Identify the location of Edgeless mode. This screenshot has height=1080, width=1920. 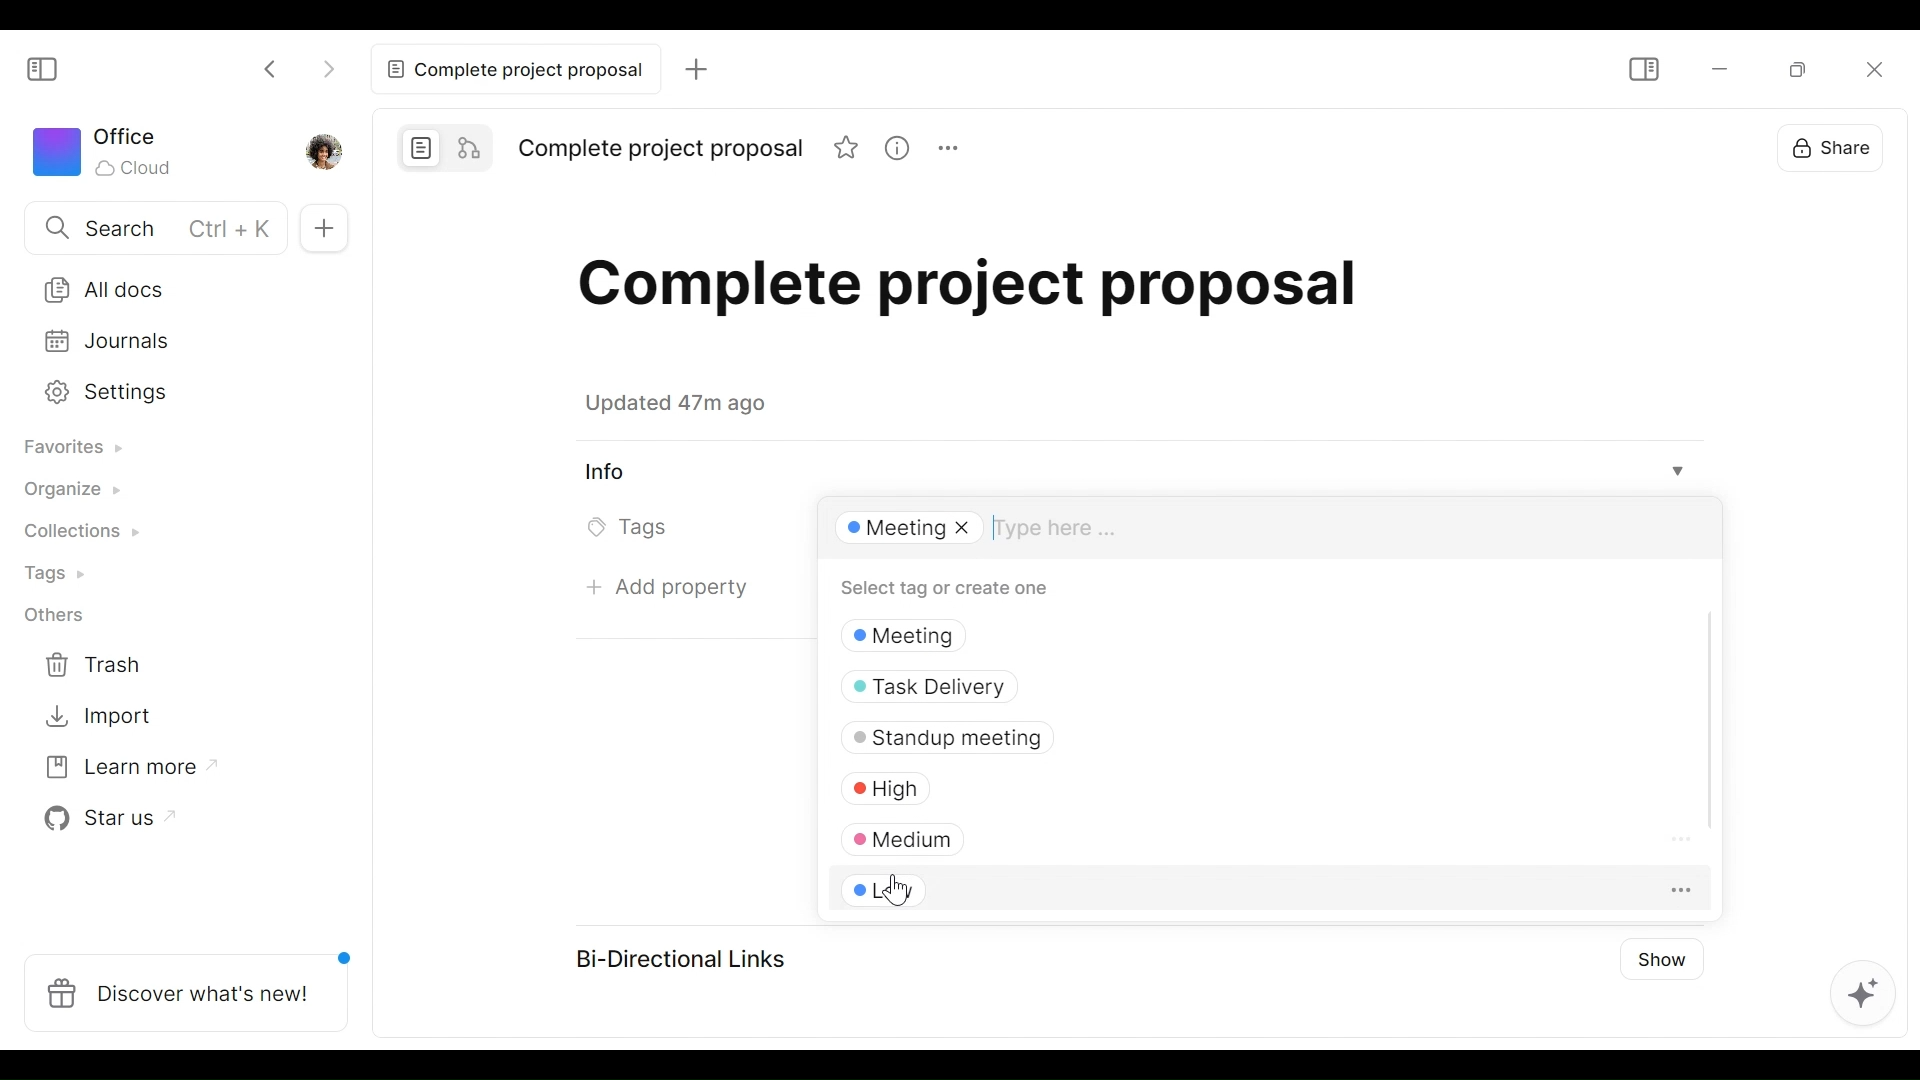
(469, 145).